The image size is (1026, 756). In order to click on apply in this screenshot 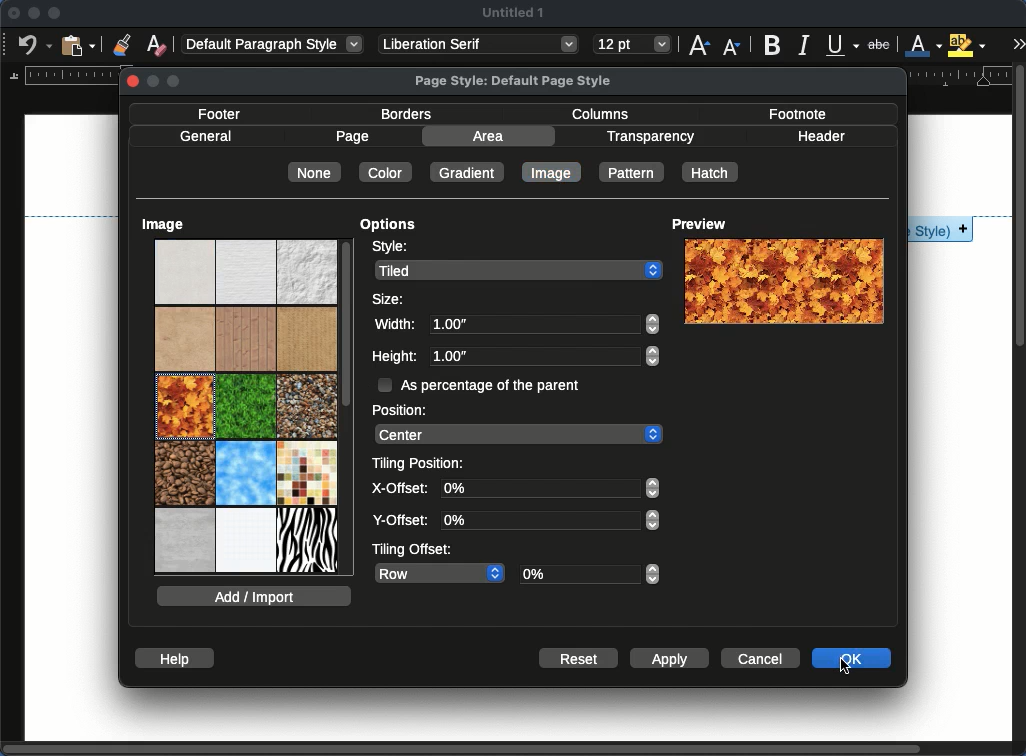, I will do `click(672, 658)`.